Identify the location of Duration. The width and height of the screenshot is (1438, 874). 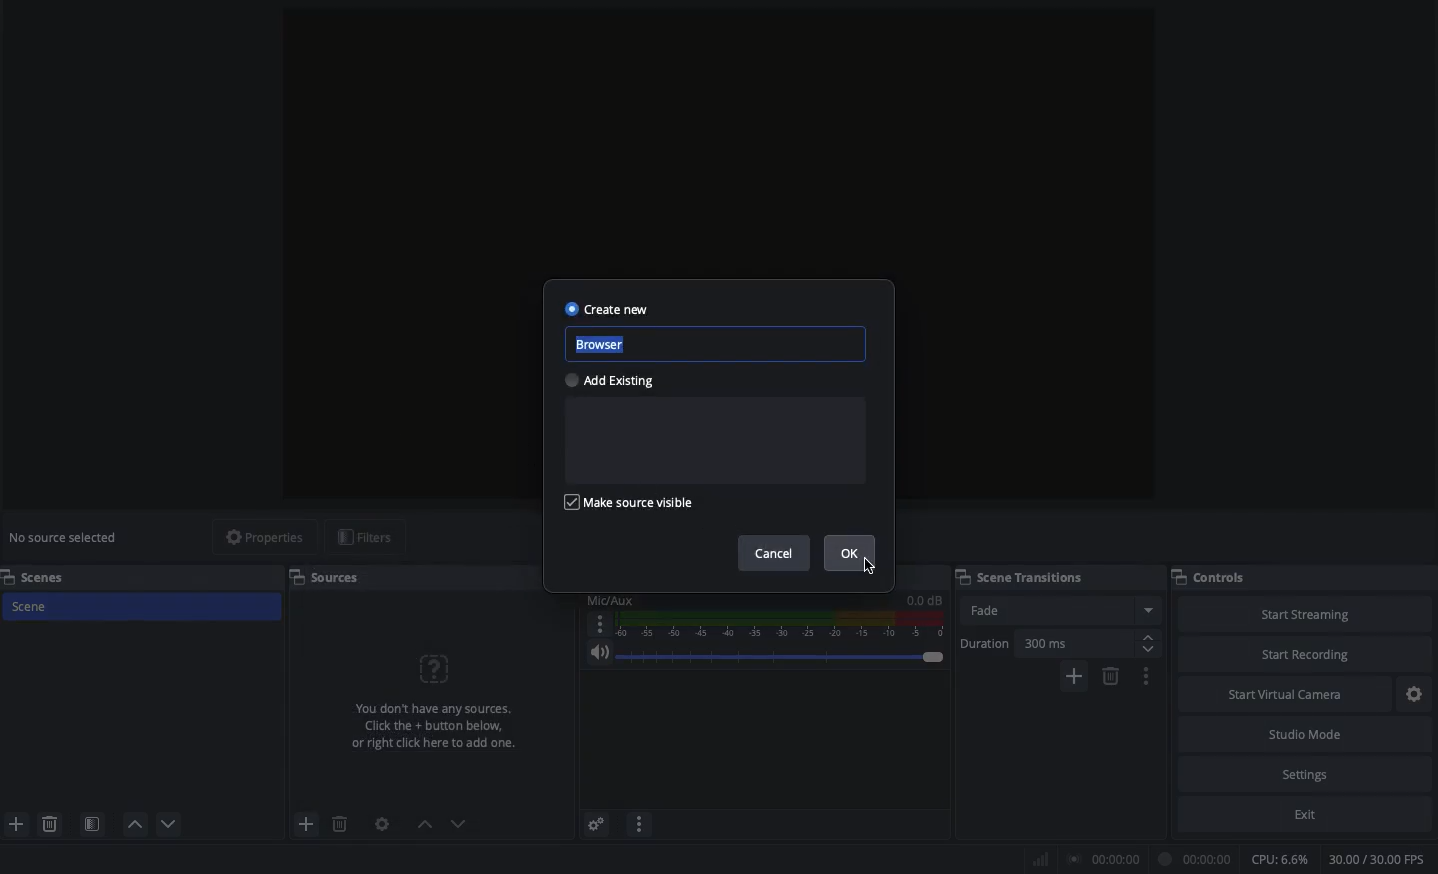
(1055, 643).